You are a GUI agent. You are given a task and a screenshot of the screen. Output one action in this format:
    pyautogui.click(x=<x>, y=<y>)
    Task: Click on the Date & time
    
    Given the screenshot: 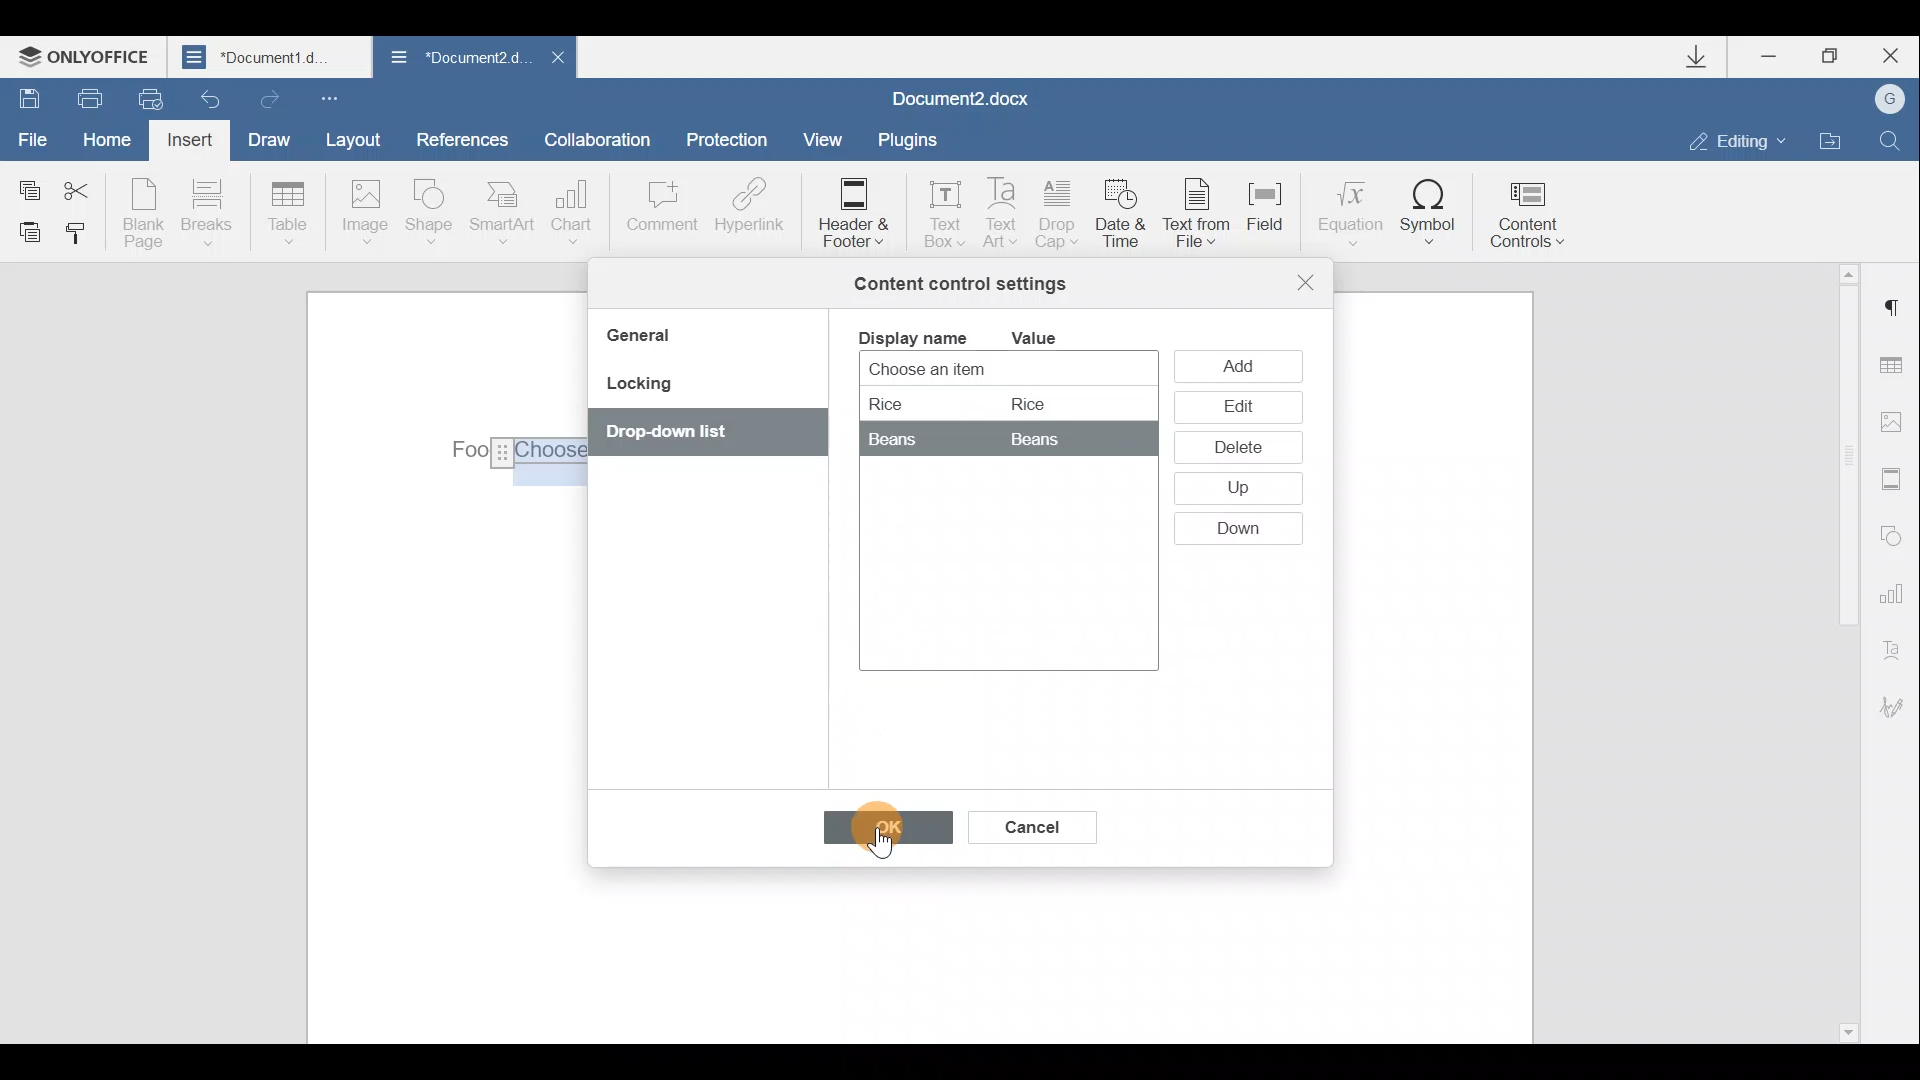 What is the action you would take?
    pyautogui.click(x=1124, y=217)
    